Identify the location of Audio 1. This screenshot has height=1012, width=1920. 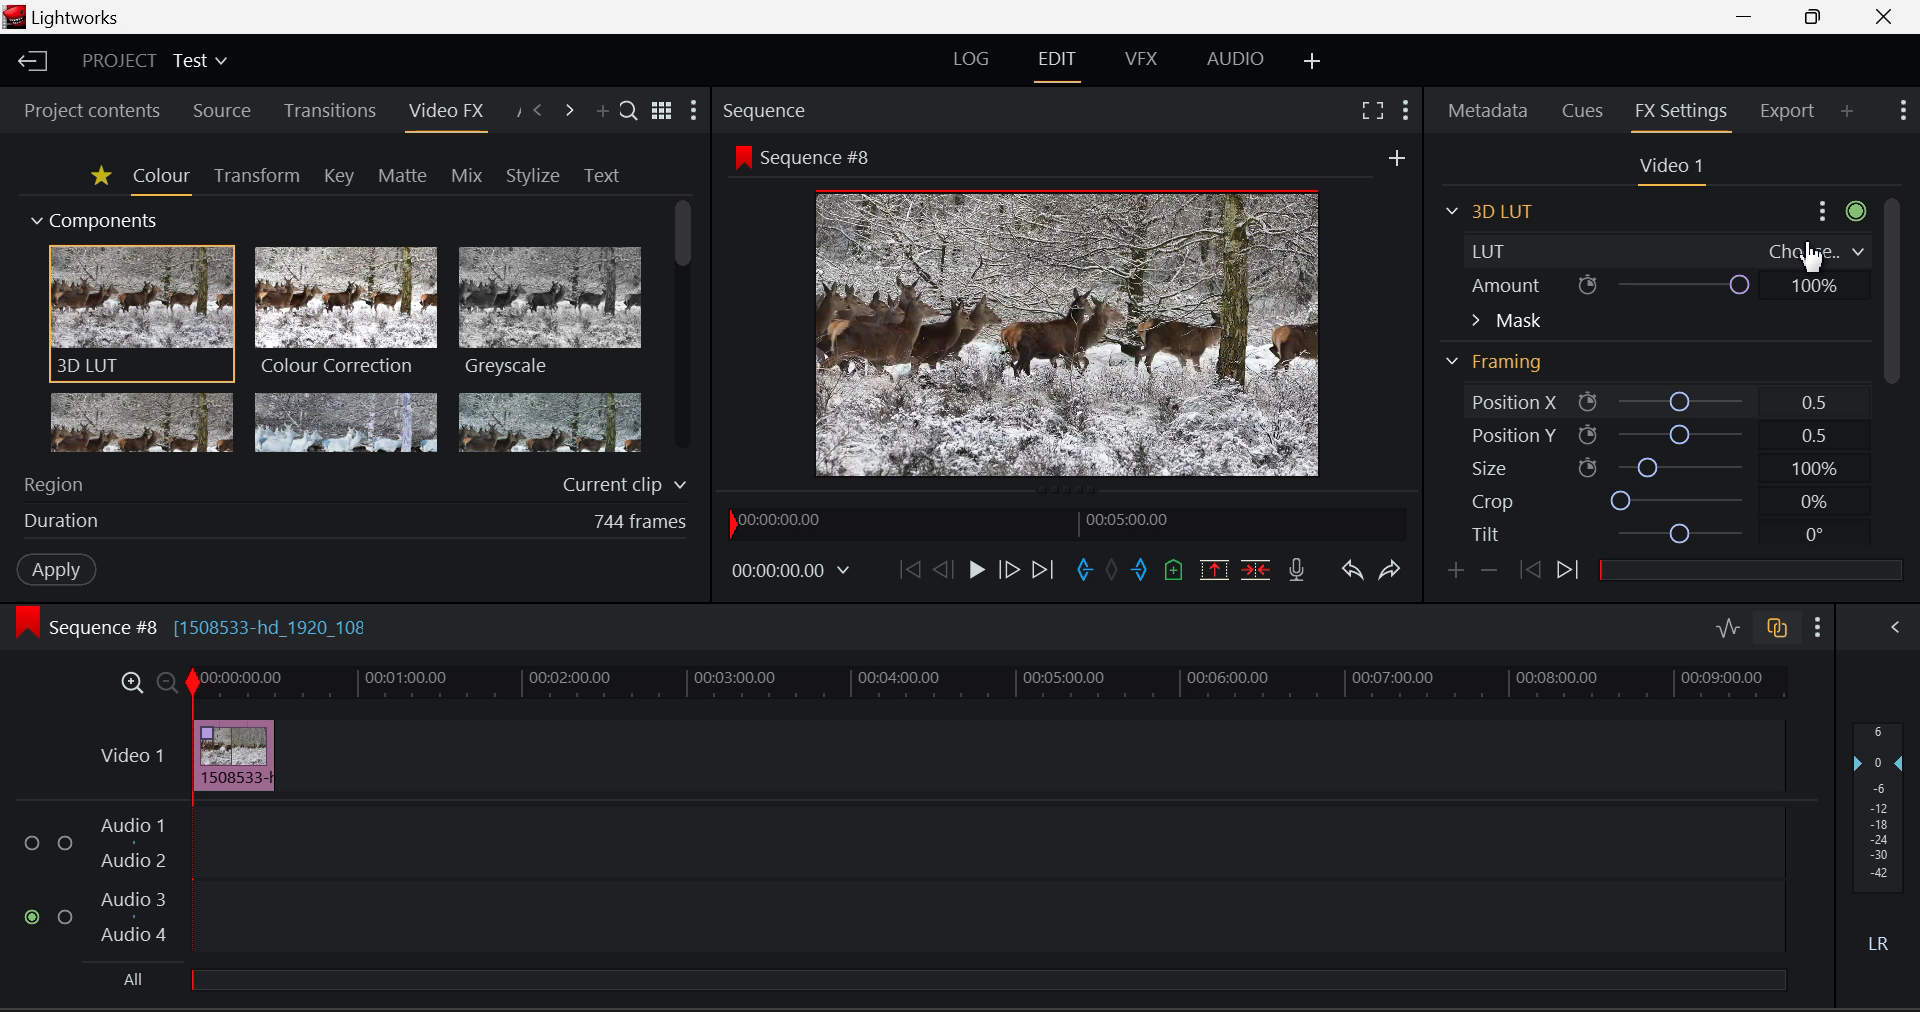
(137, 824).